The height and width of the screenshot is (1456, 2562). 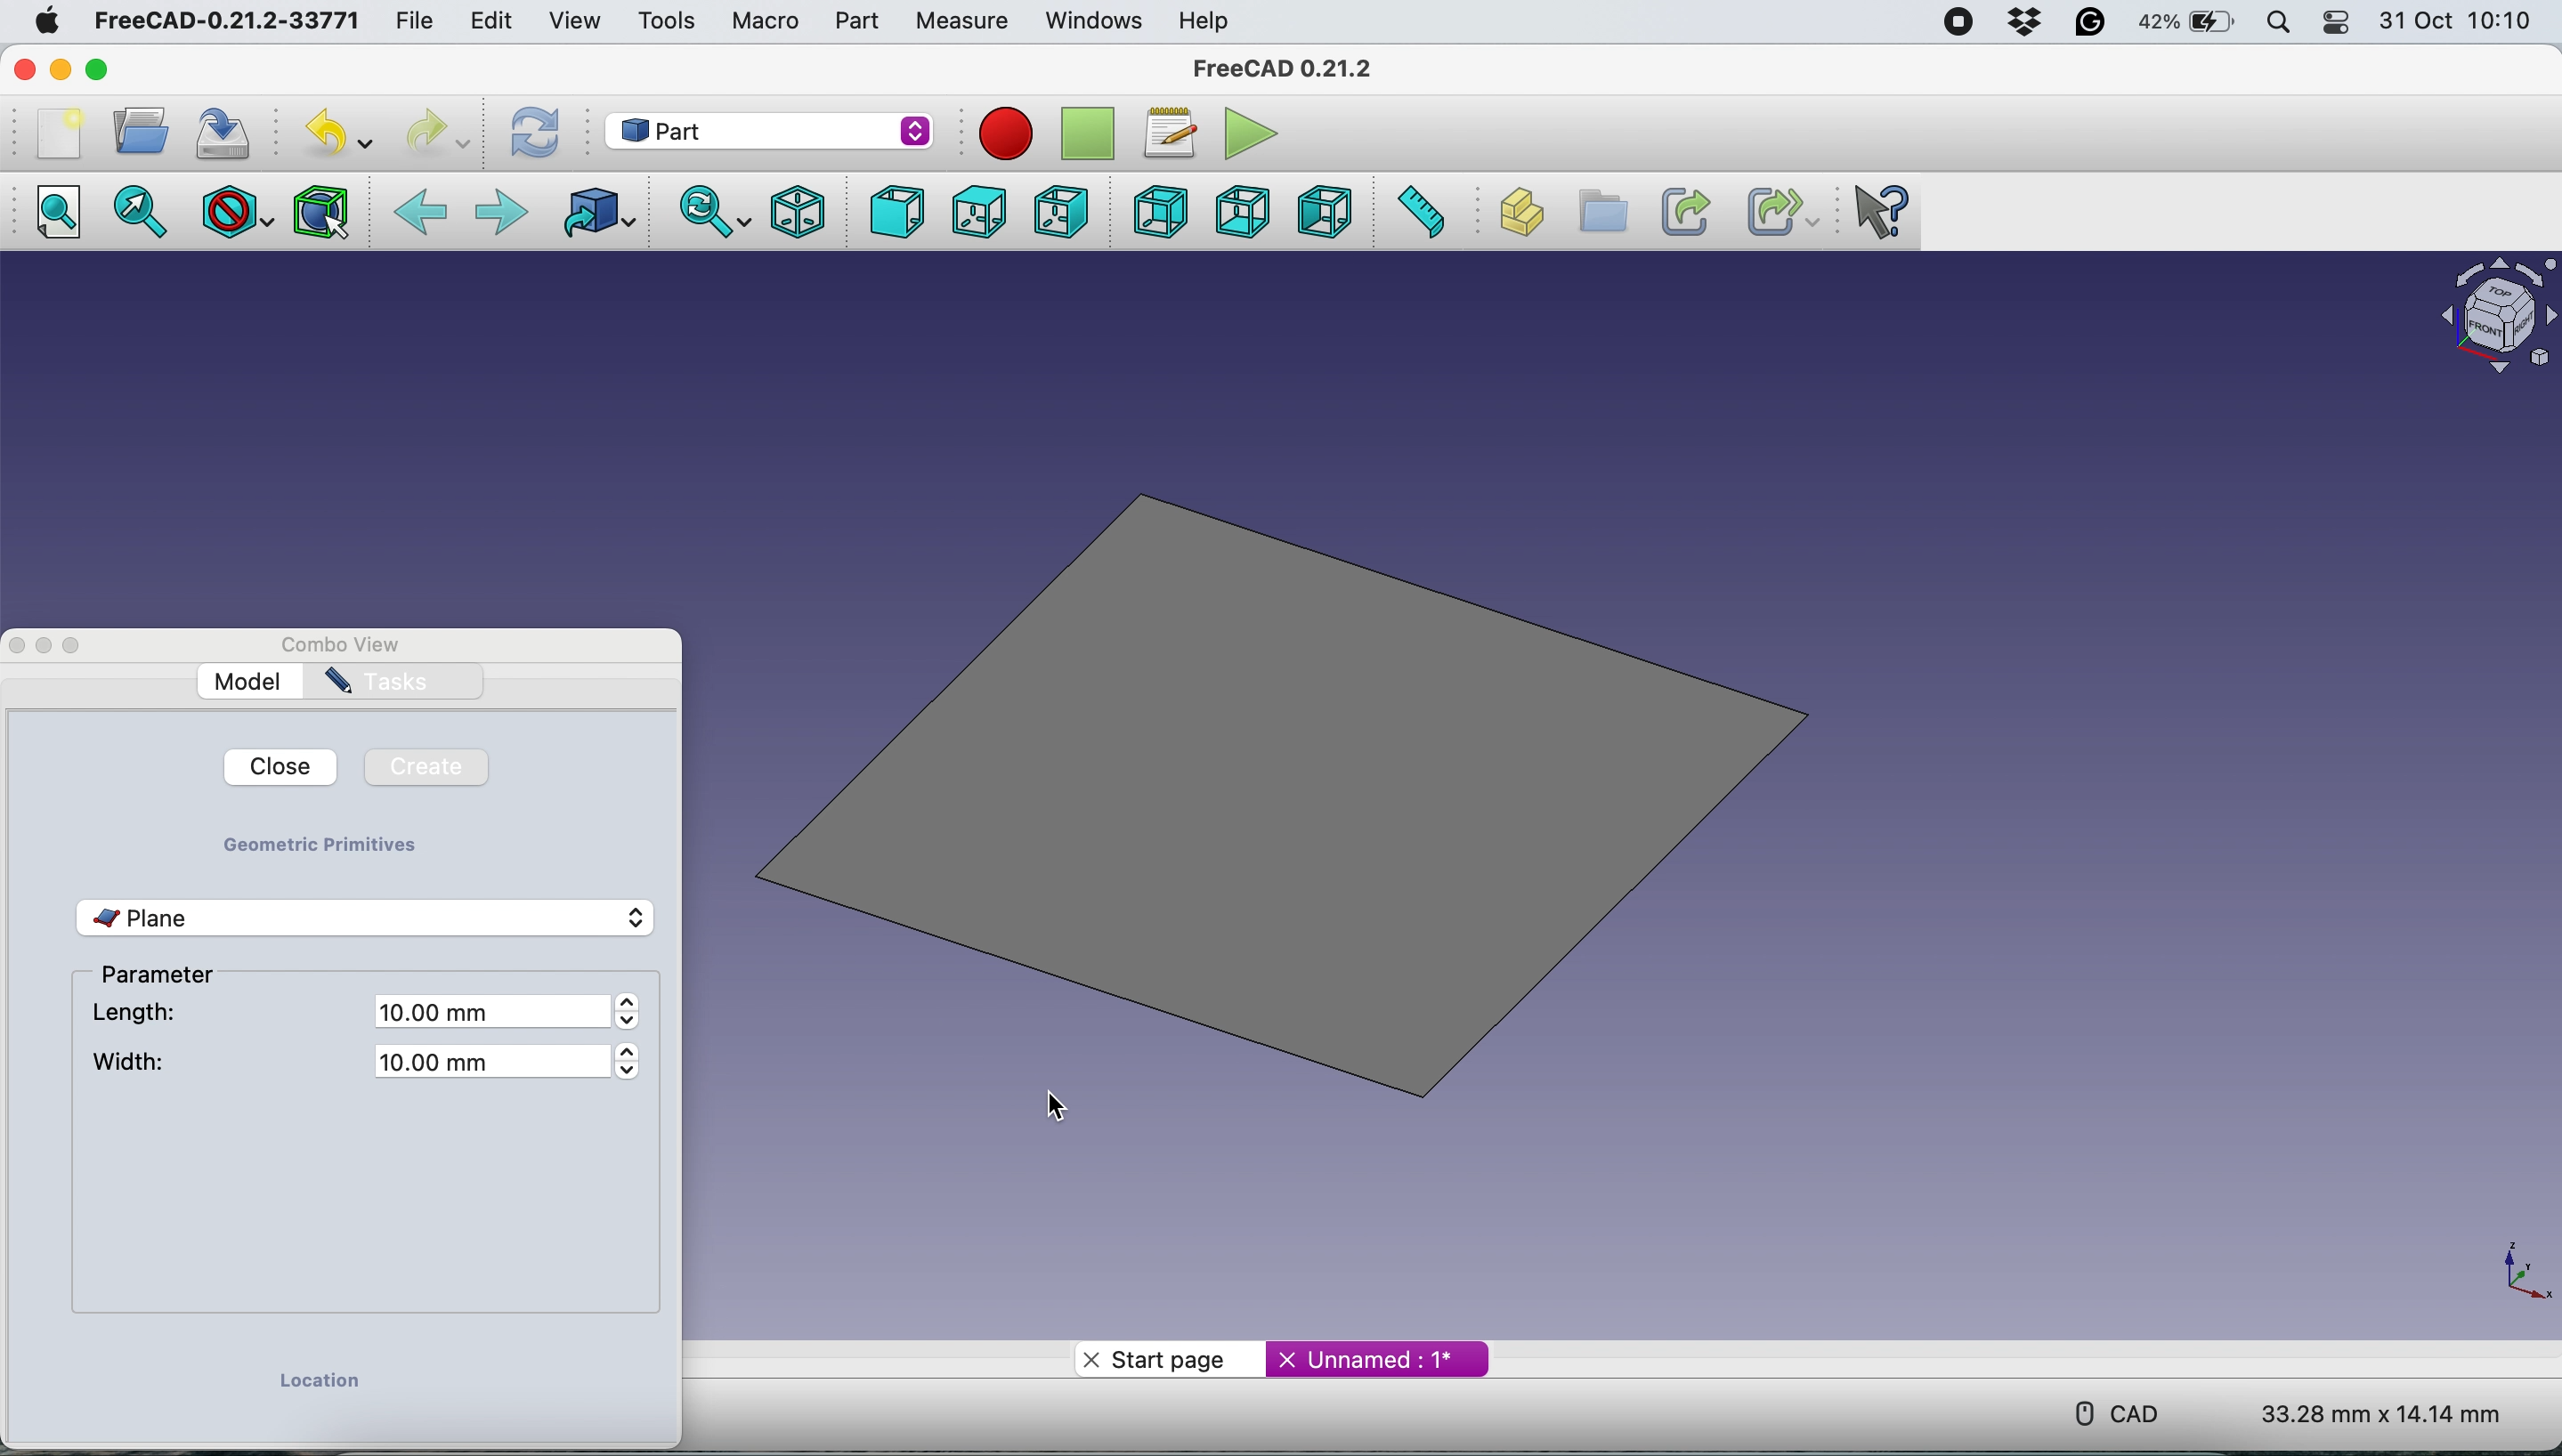 What do you see at coordinates (777, 132) in the screenshot?
I see `Work bench` at bounding box center [777, 132].